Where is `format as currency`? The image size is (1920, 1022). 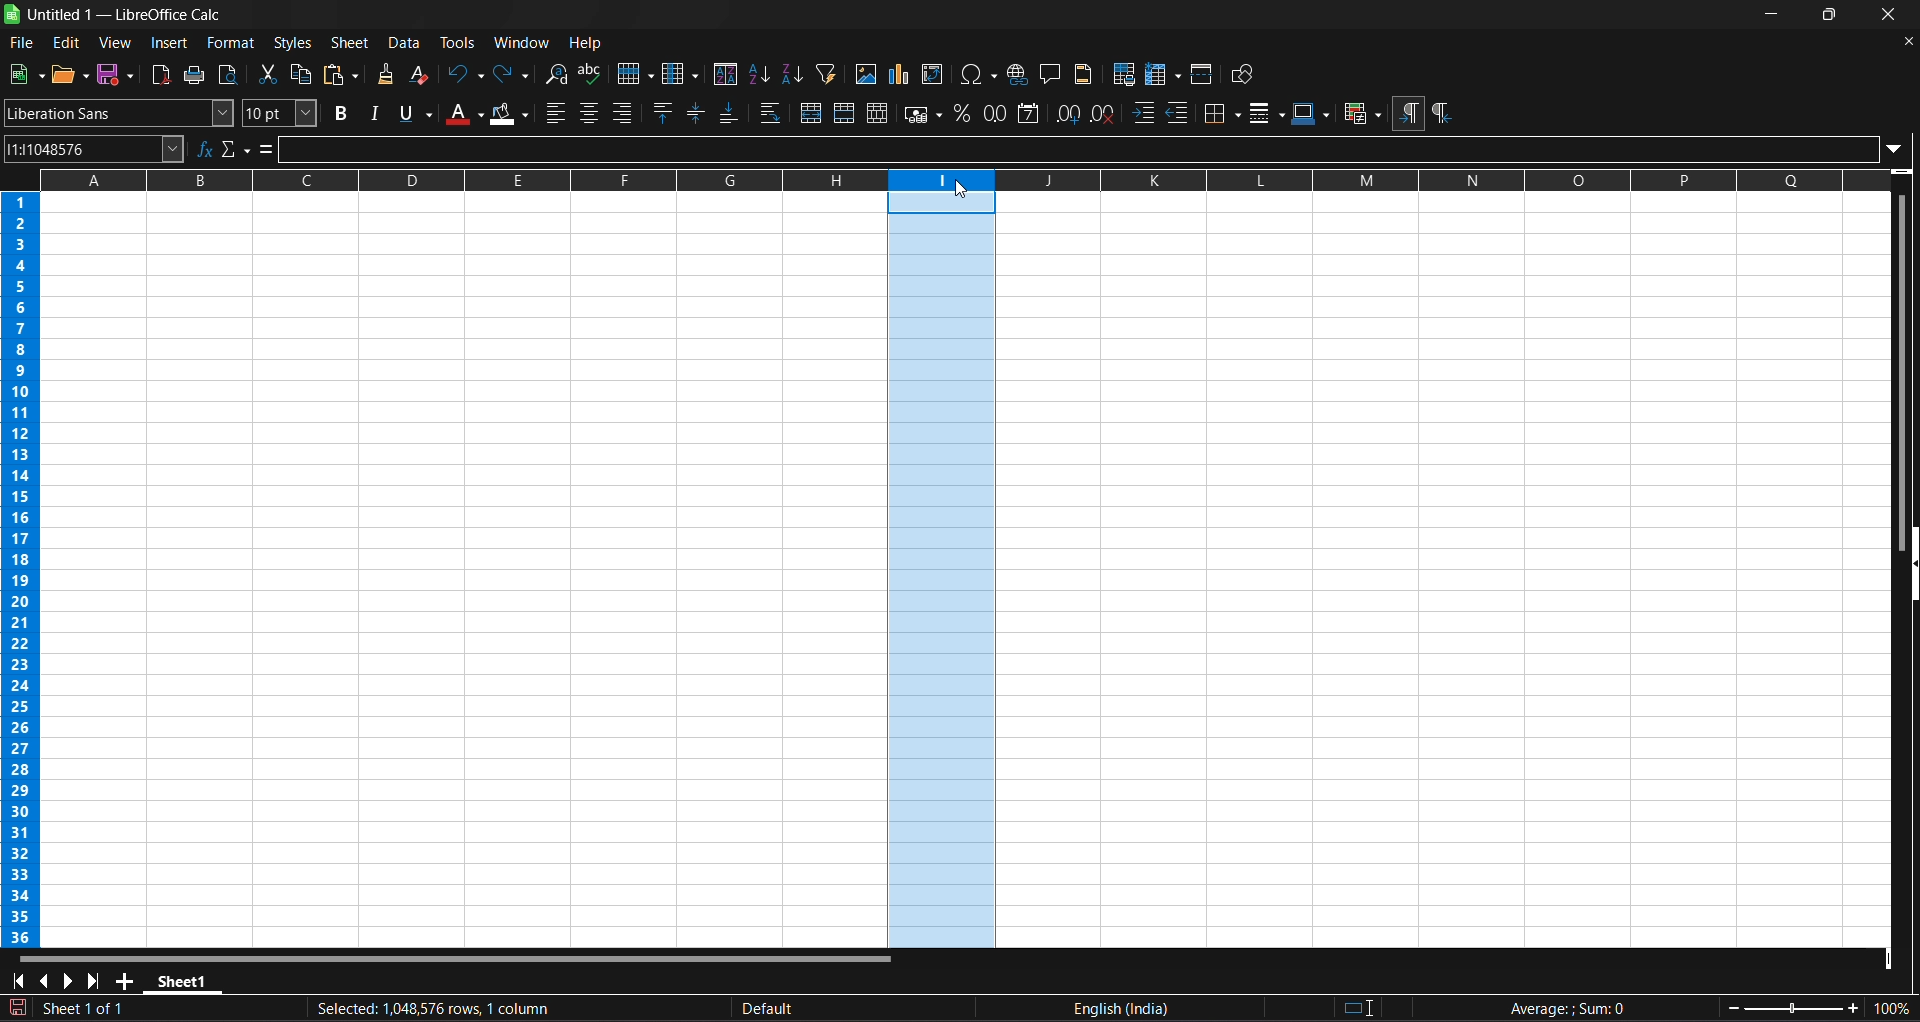
format as currency is located at coordinates (924, 115).